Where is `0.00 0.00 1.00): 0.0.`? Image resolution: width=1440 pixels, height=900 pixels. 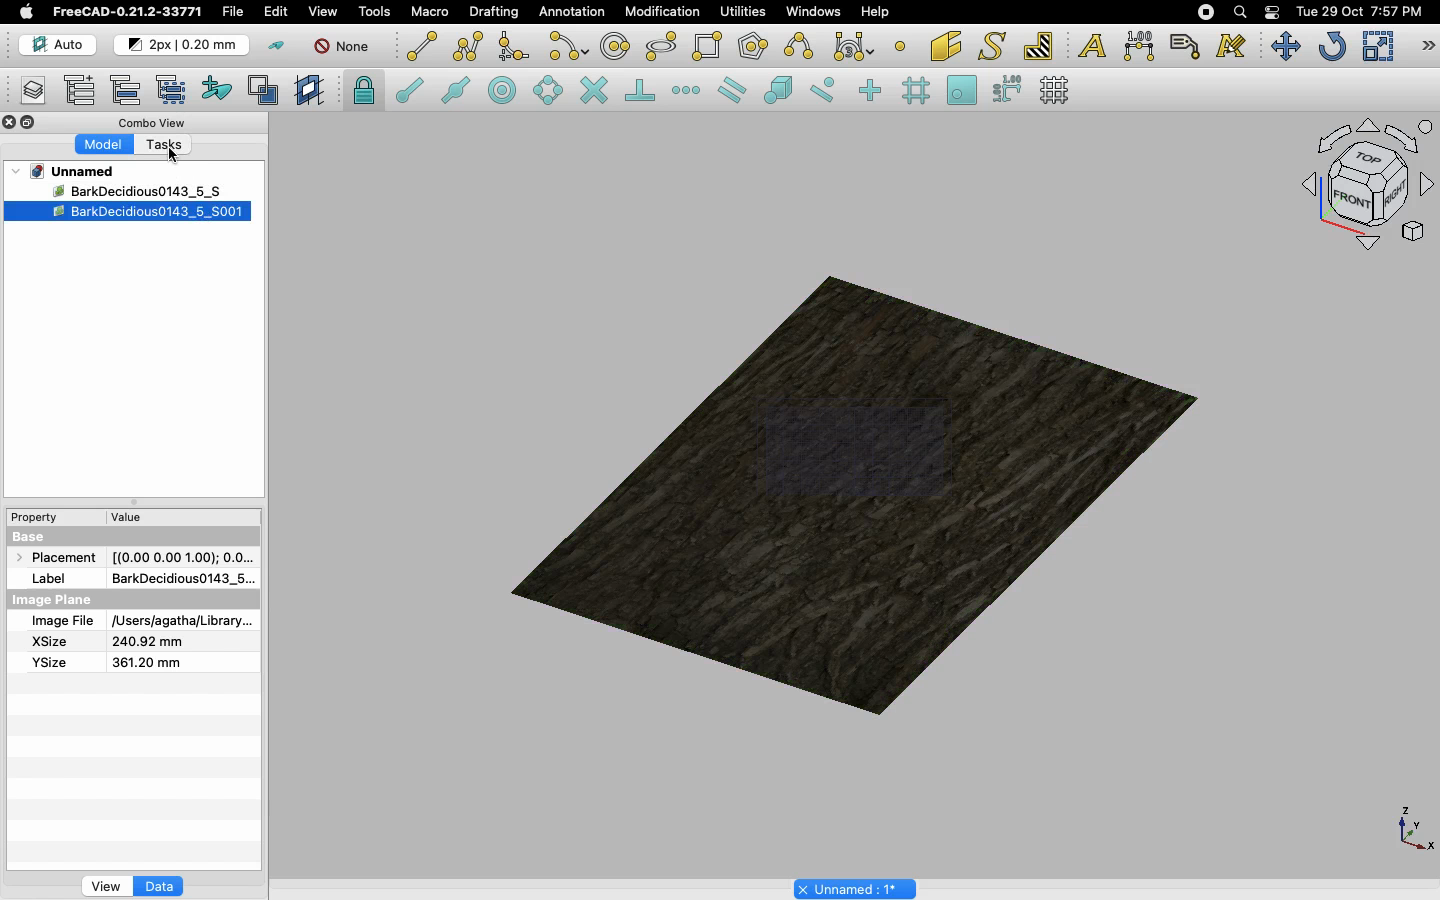 0.00 0.00 1.00): 0.0. is located at coordinates (183, 554).